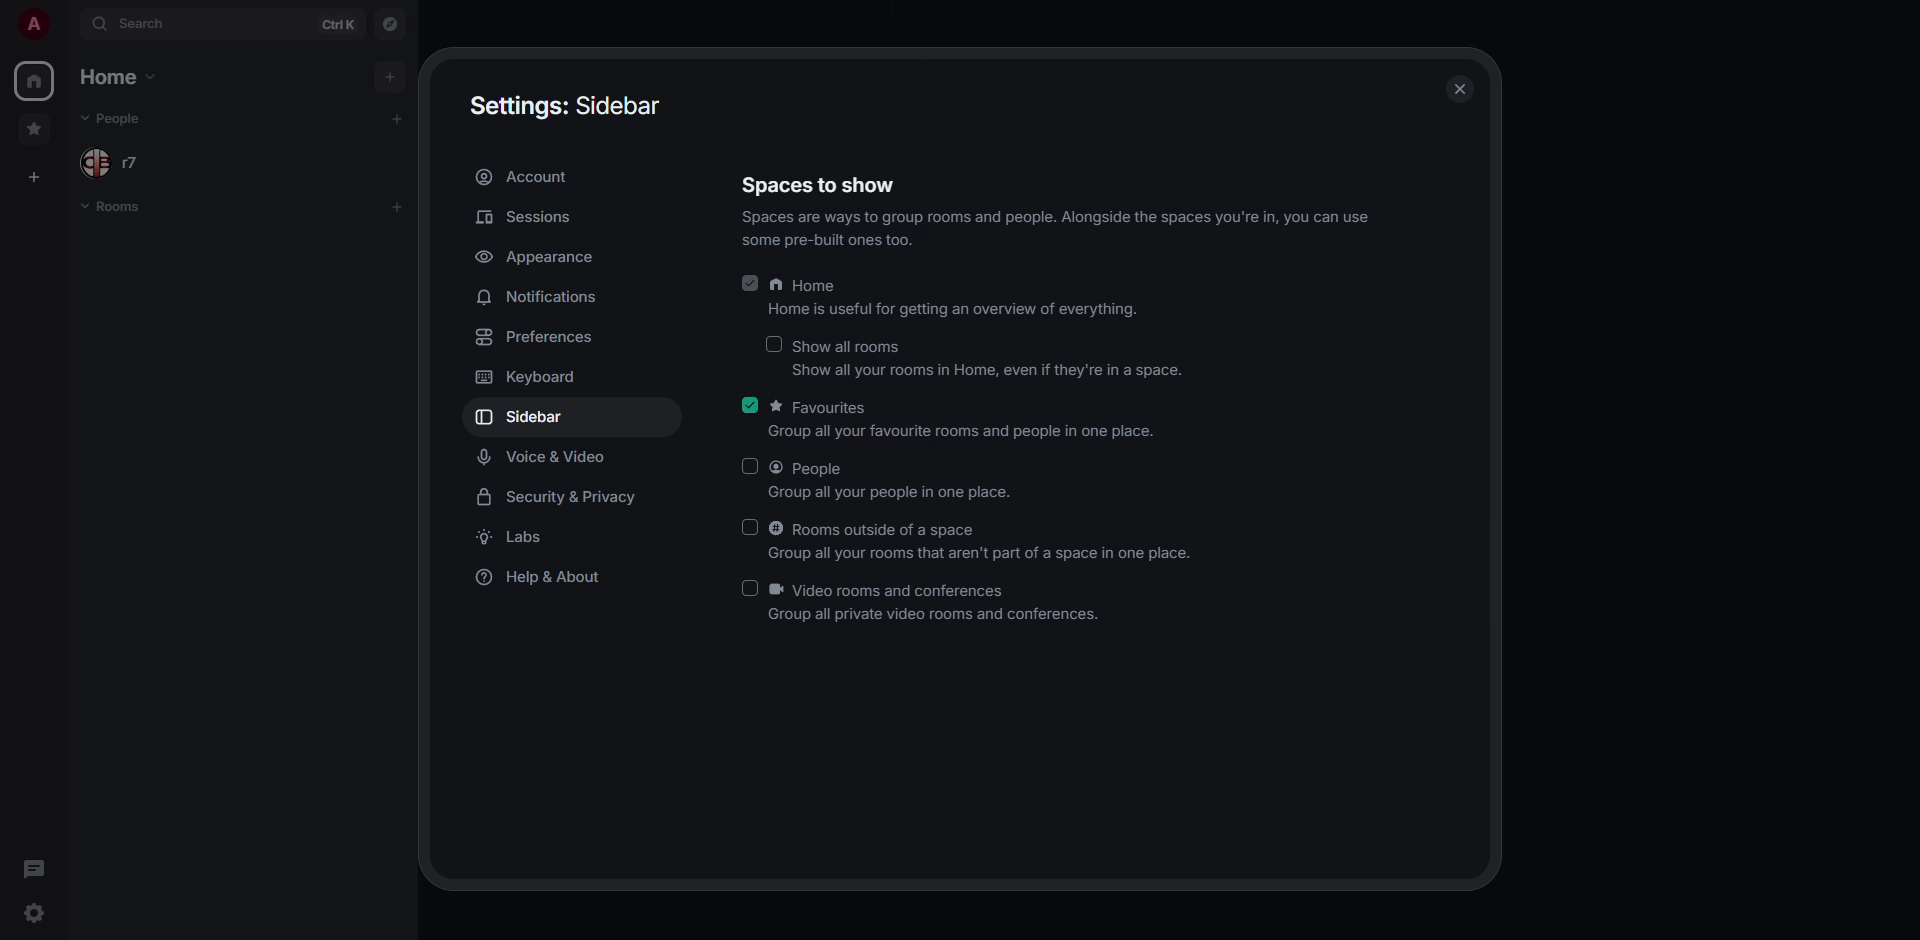  What do you see at coordinates (751, 527) in the screenshot?
I see `click to enable` at bounding box center [751, 527].